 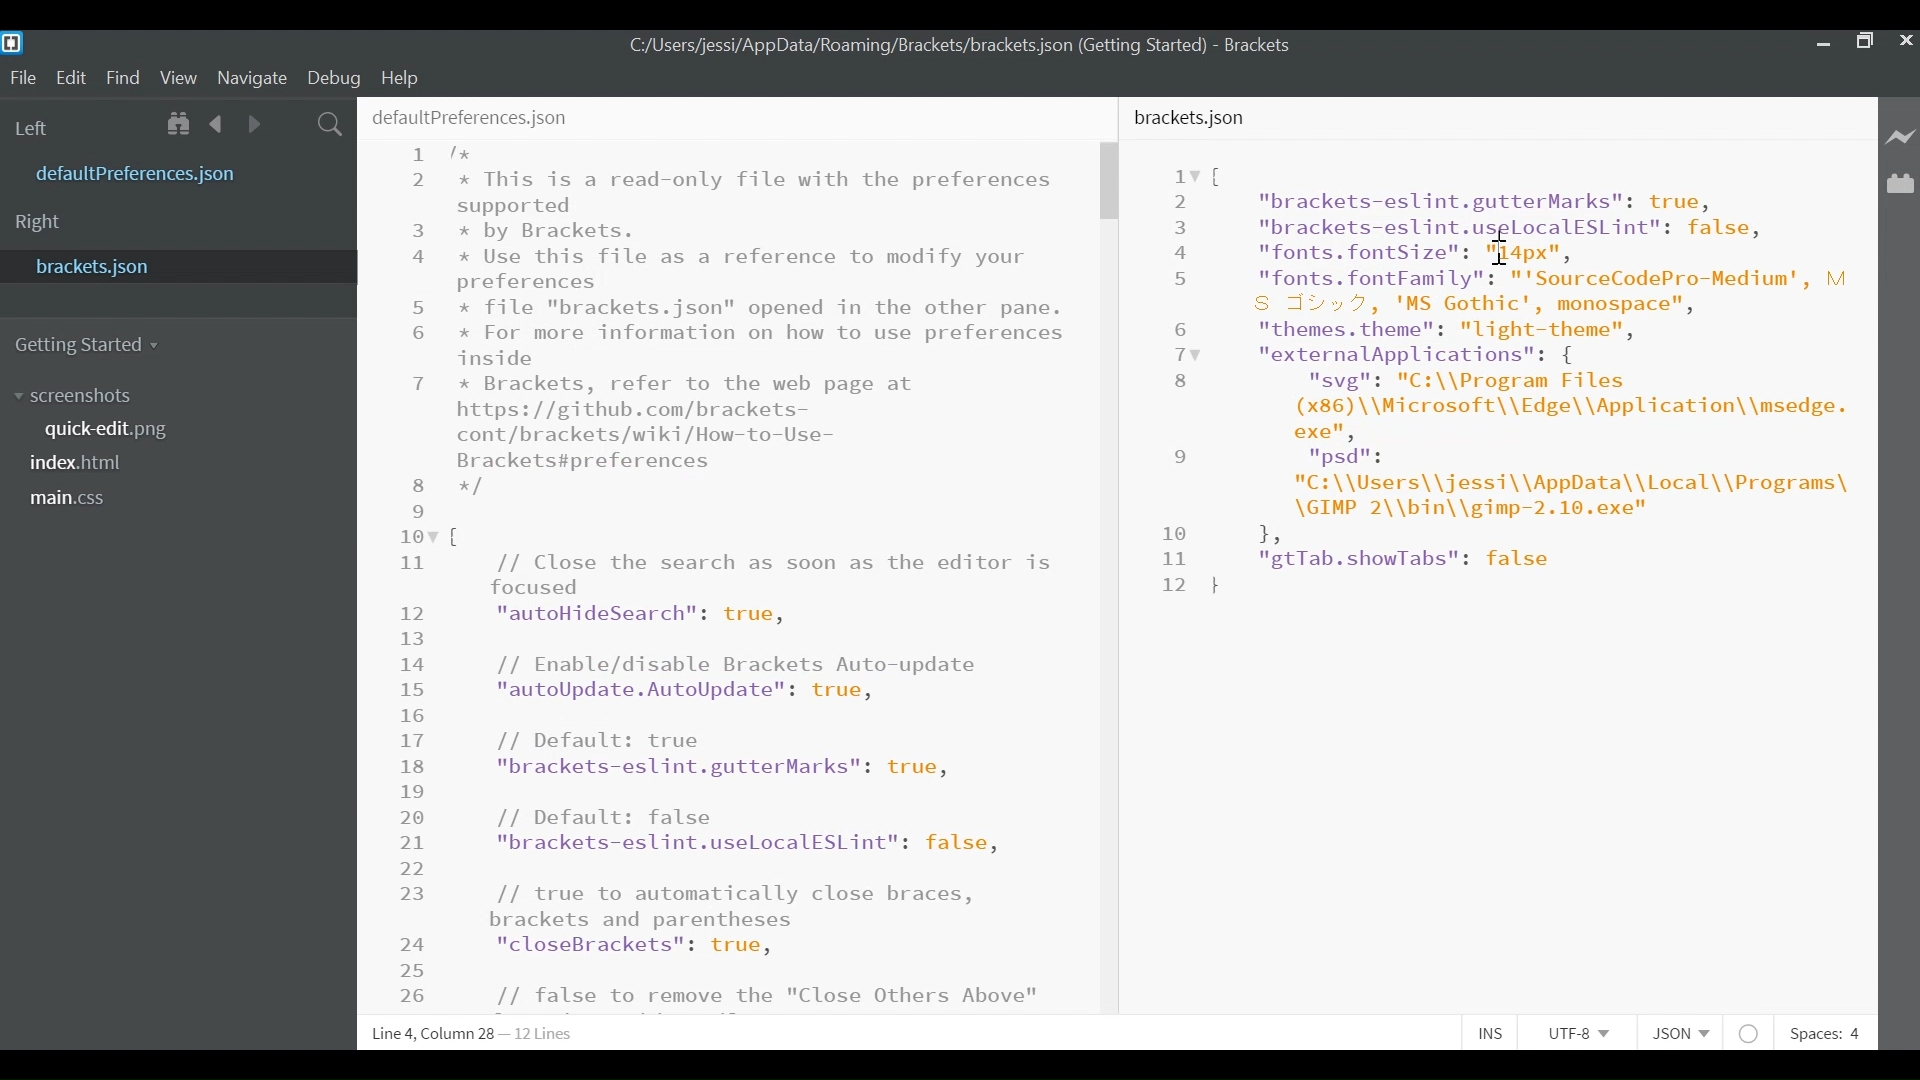 What do you see at coordinates (75, 500) in the screenshot?
I see `main.css` at bounding box center [75, 500].